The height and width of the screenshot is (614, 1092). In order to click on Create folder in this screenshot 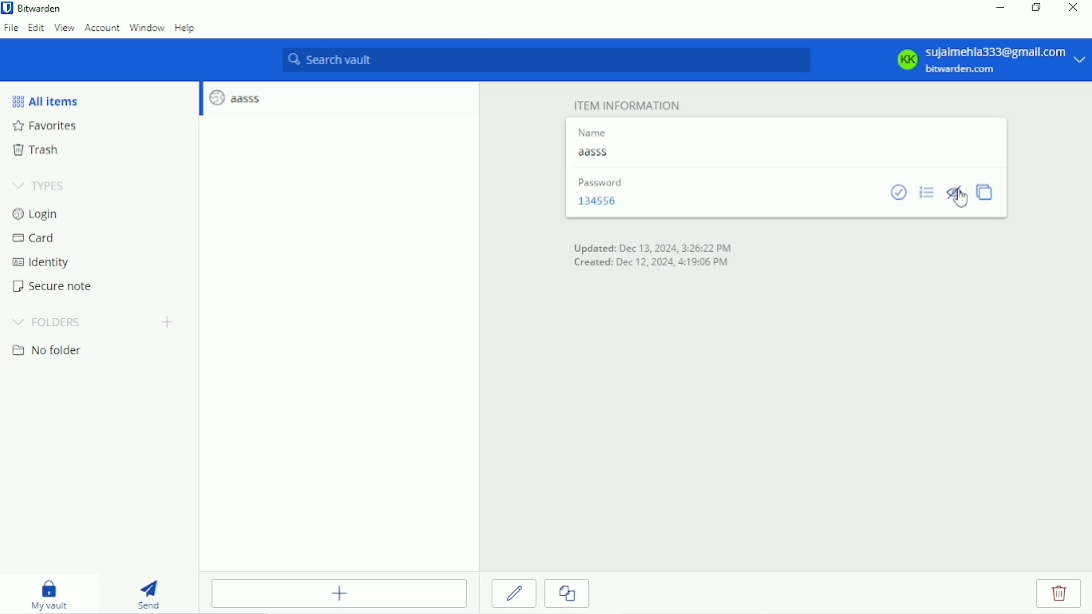, I will do `click(169, 322)`.